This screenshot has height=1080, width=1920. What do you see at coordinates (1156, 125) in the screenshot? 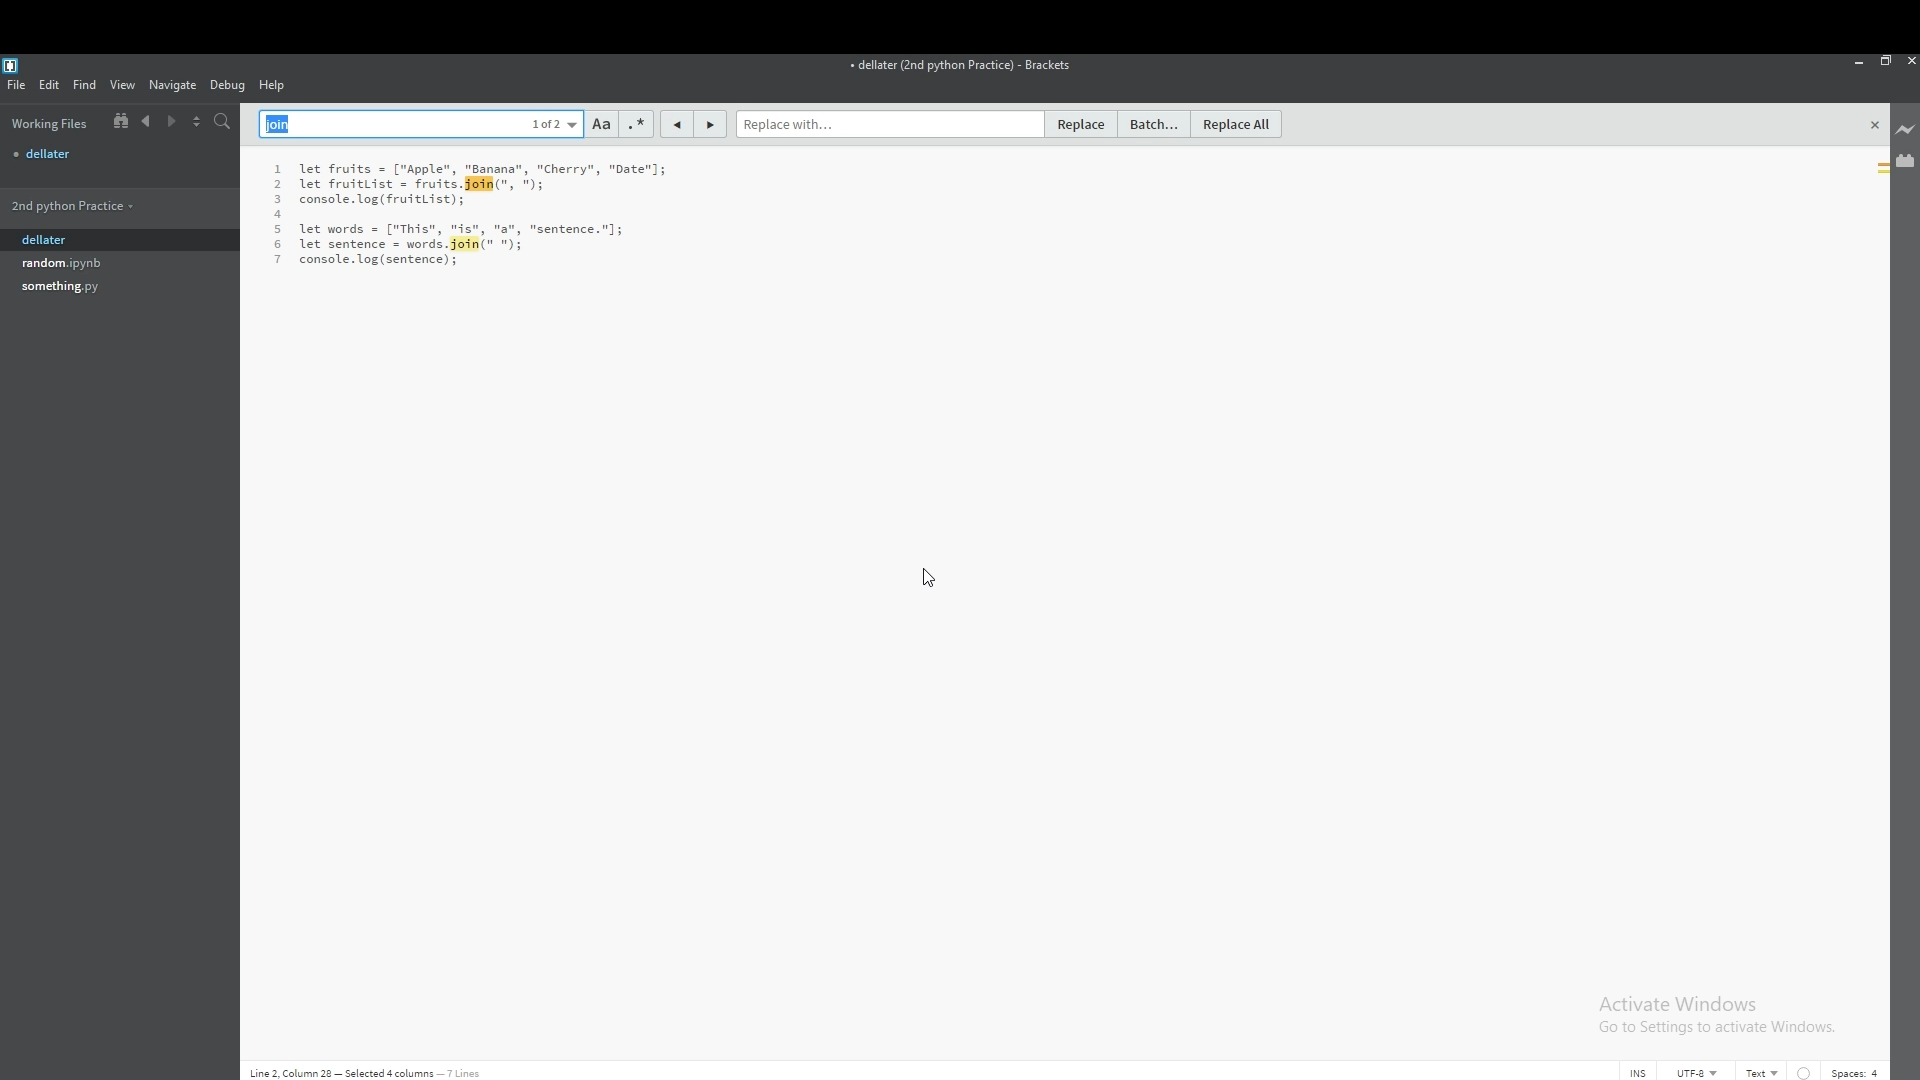
I see `batch` at bounding box center [1156, 125].